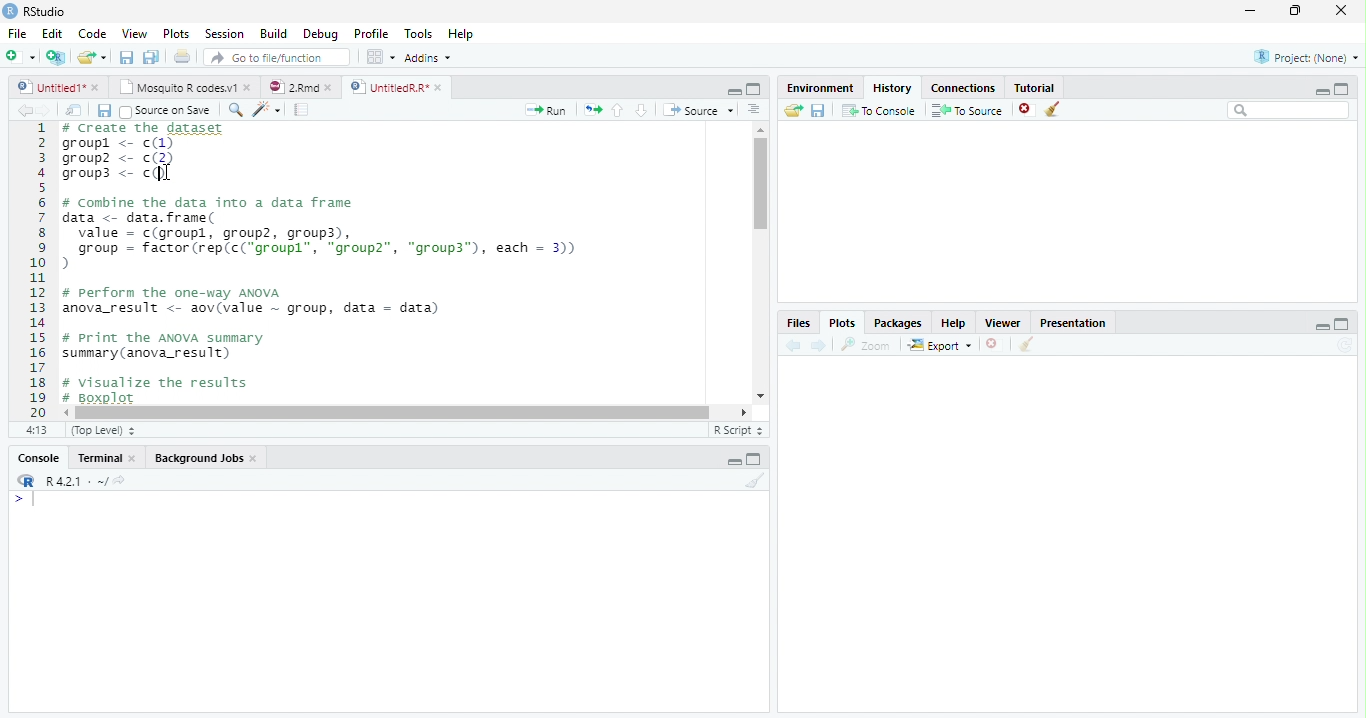 The height and width of the screenshot is (718, 1366). I want to click on Search, so click(1289, 111).